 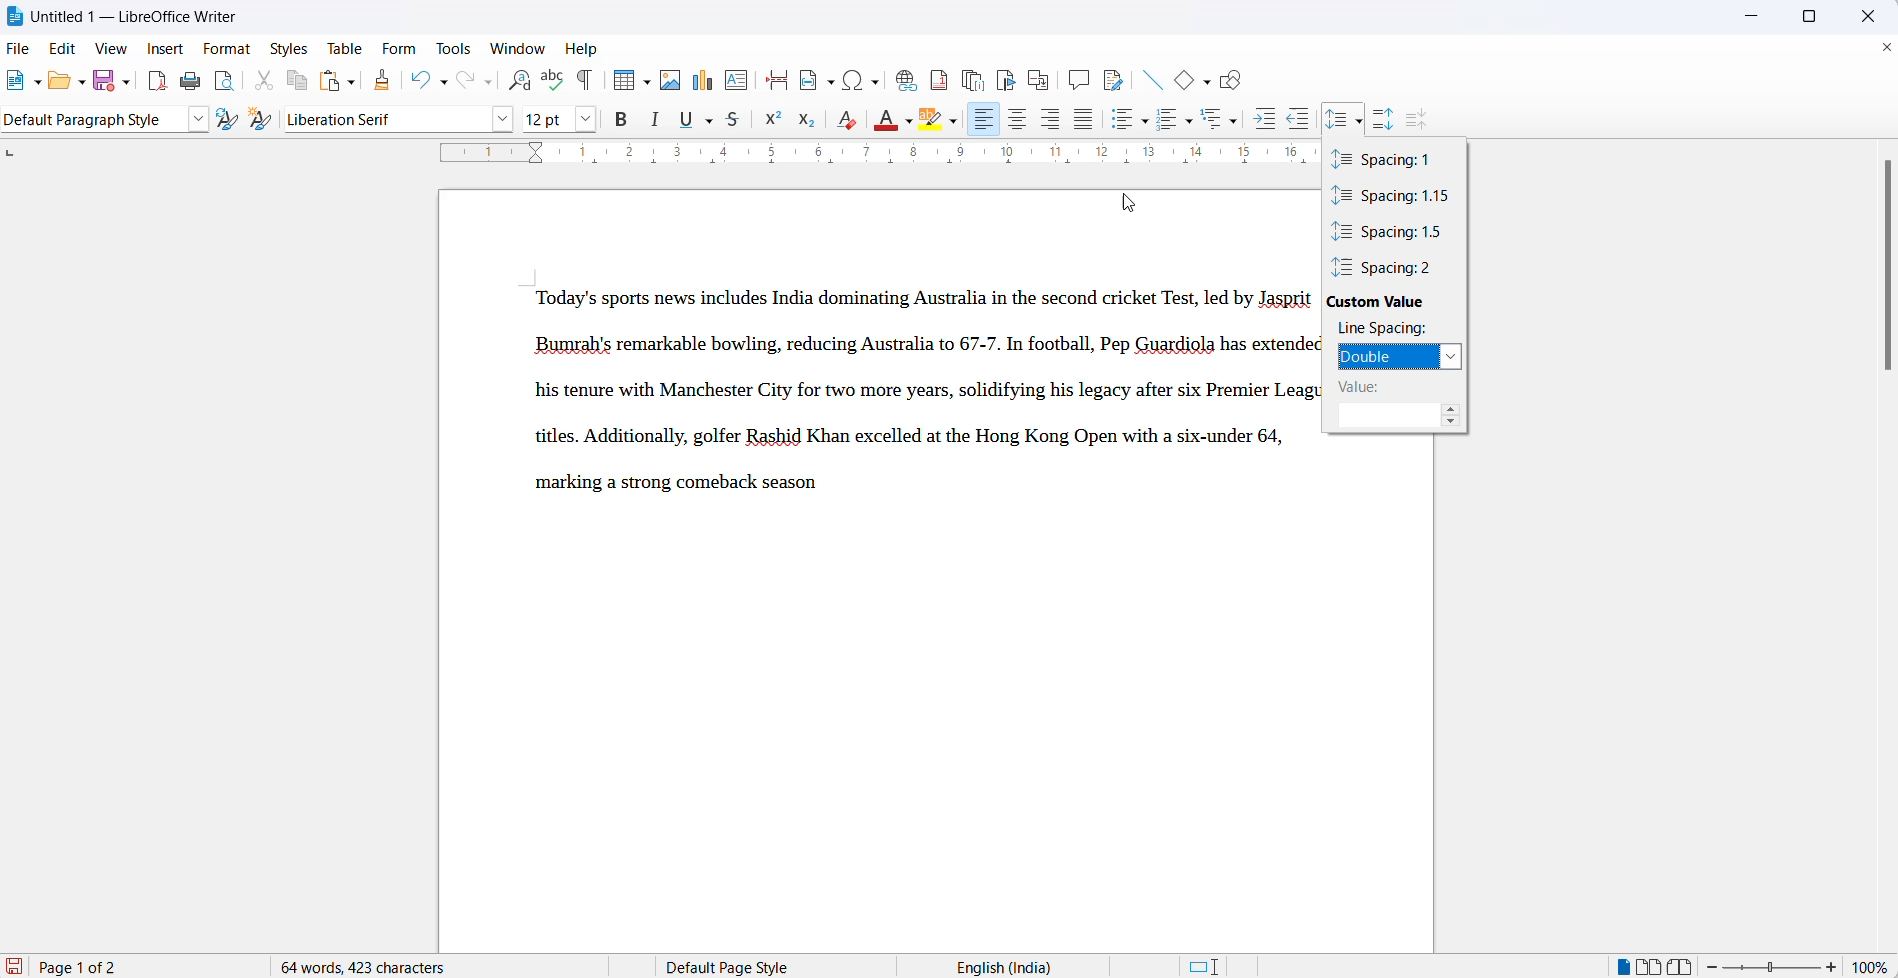 I want to click on subscript, so click(x=812, y=118).